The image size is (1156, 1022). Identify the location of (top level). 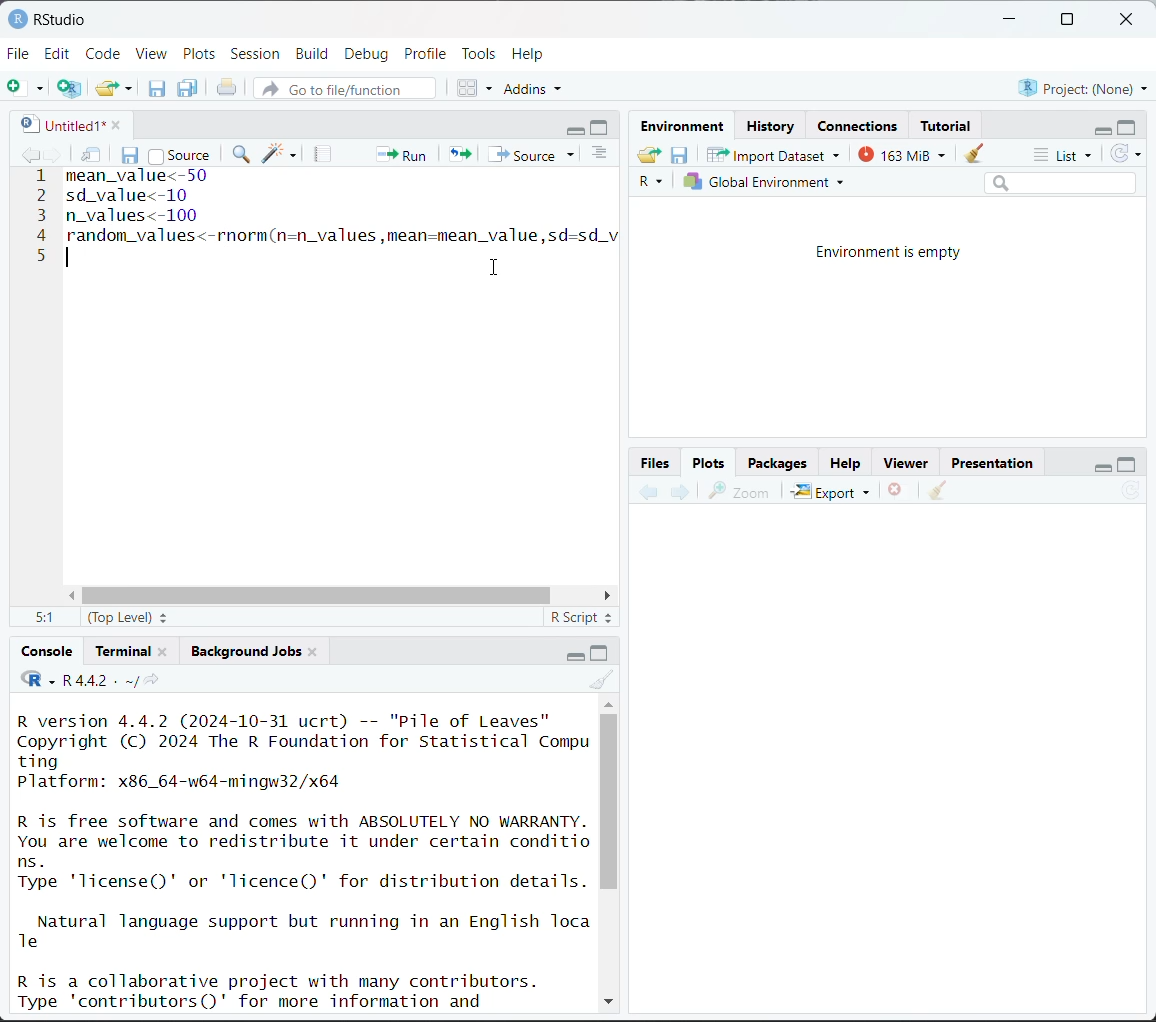
(130, 617).